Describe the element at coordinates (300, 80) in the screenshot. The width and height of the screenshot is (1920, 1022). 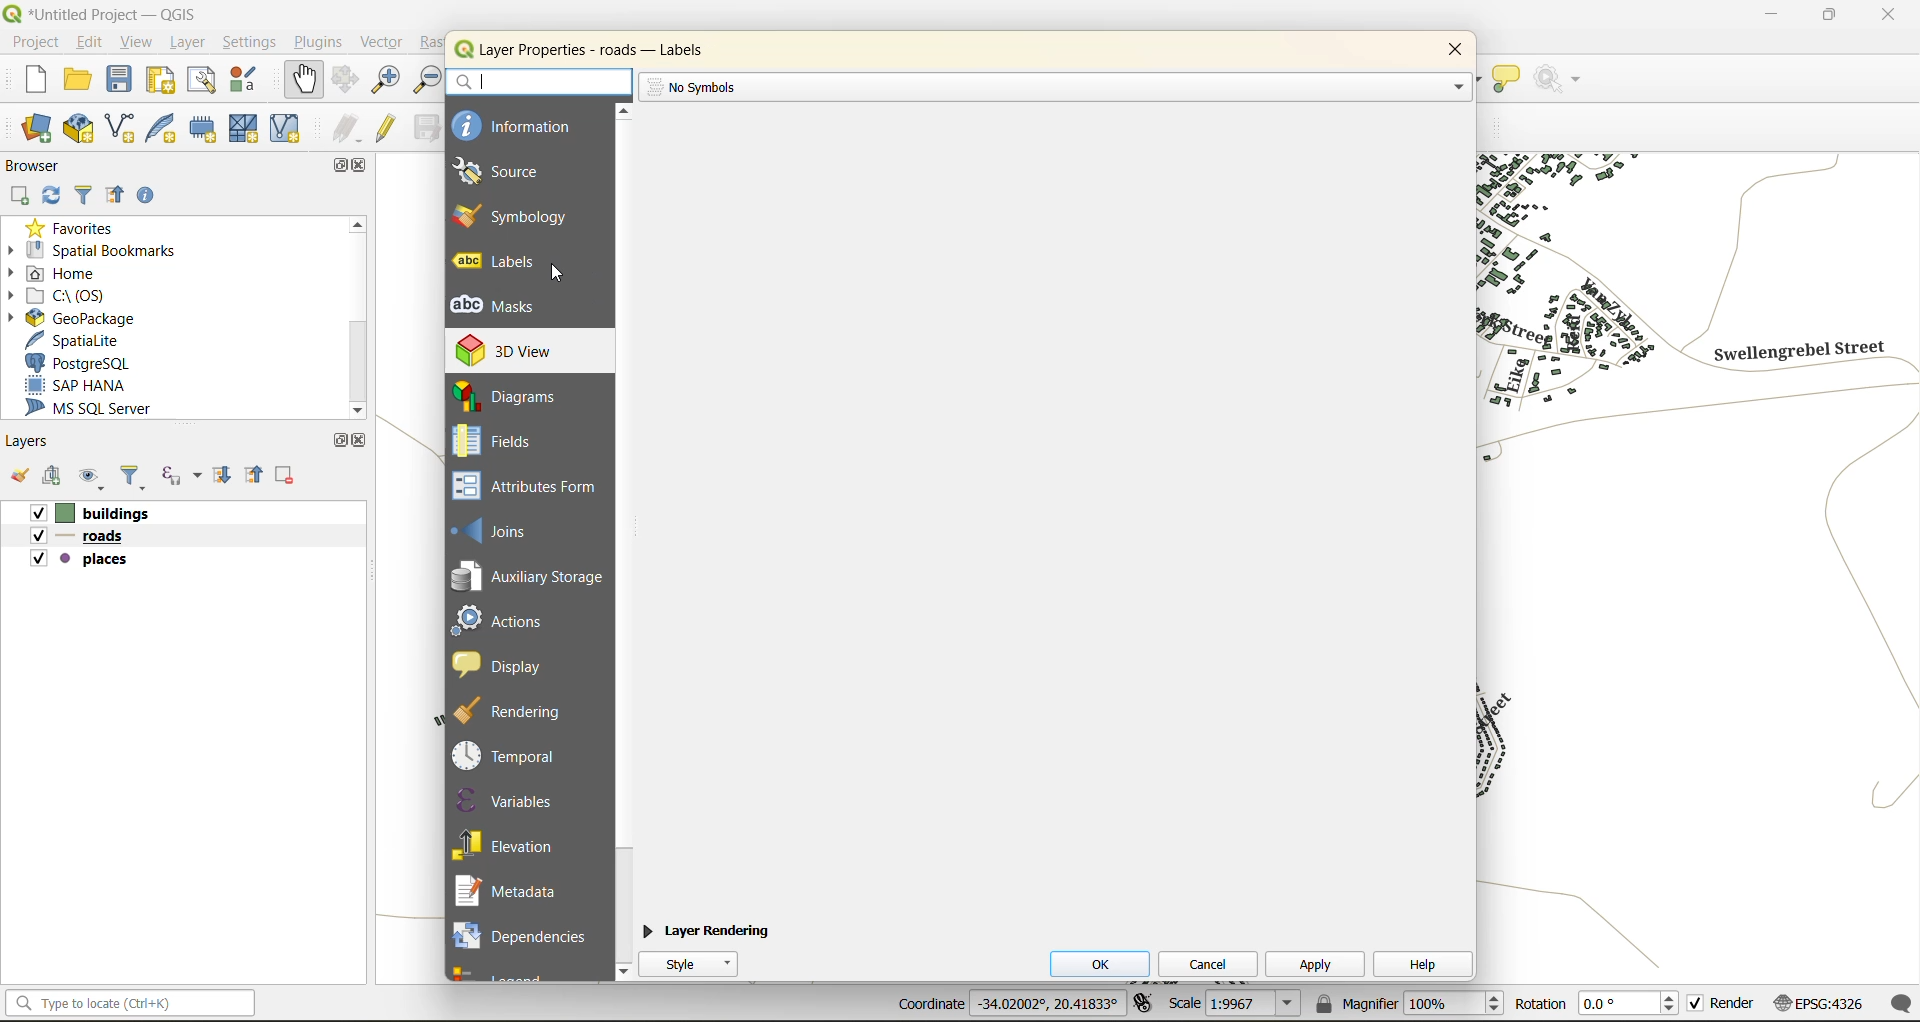
I see `pan map` at that location.